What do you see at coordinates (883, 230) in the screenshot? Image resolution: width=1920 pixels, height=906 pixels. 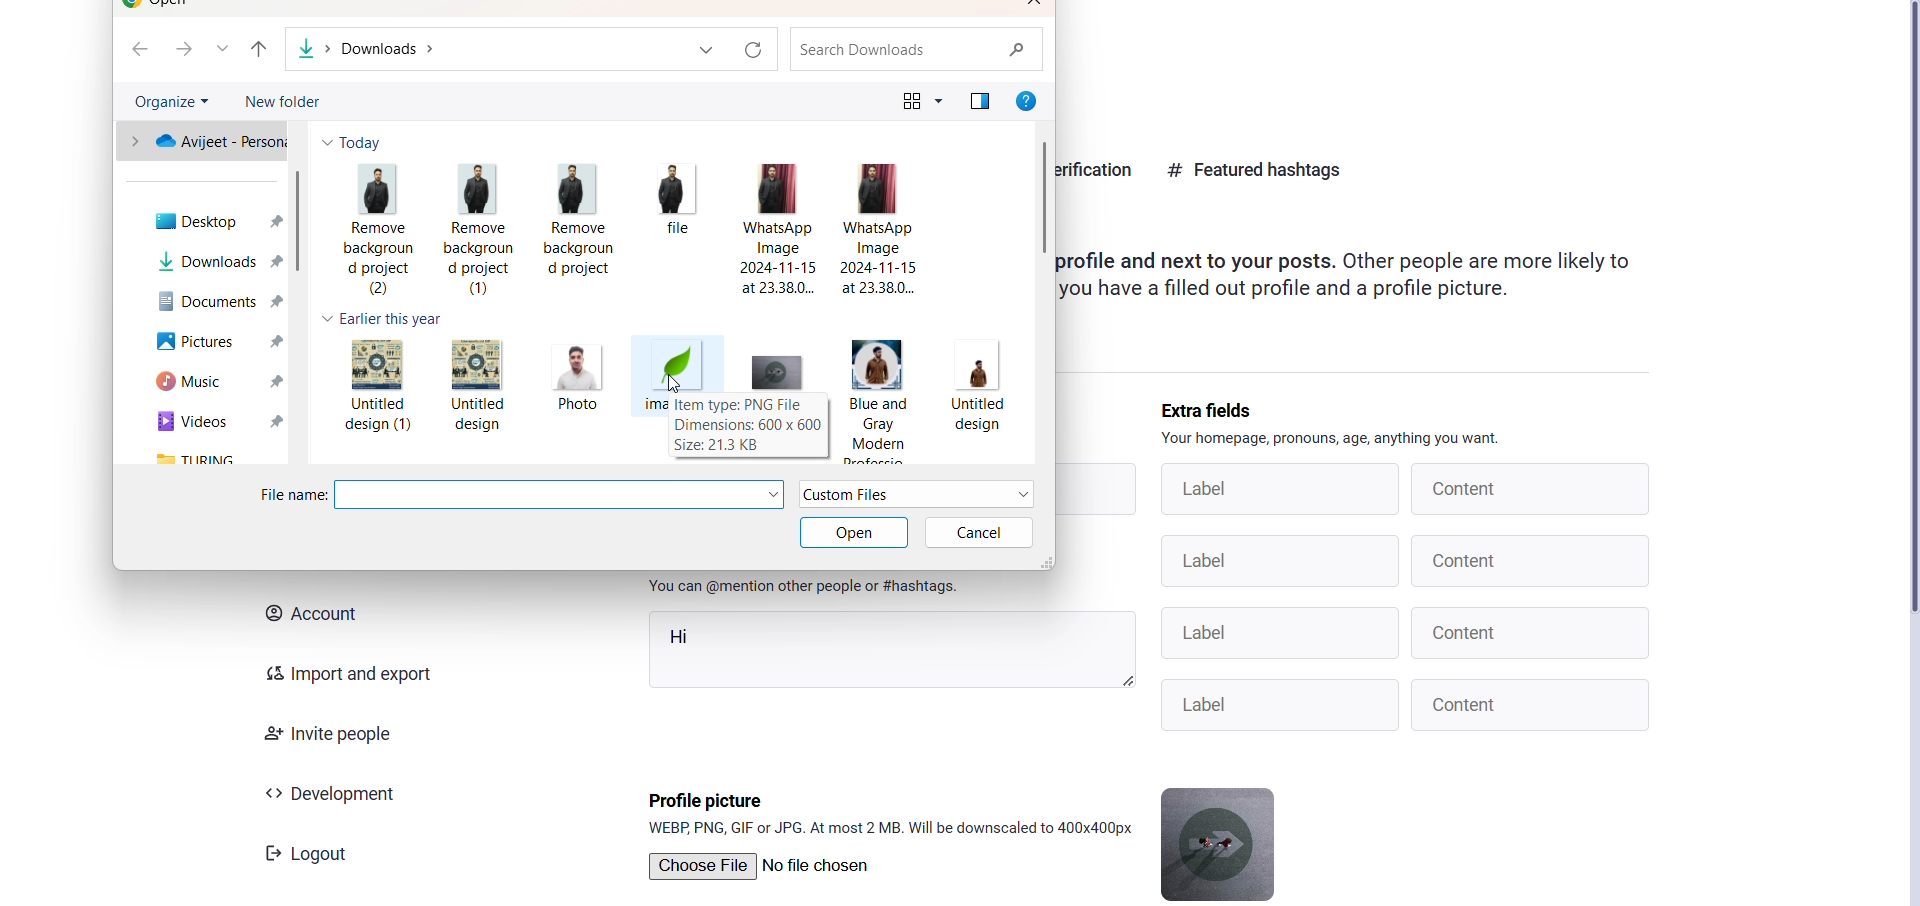 I see `WhatsApp Image2024-11-15 at 23.38.0...` at bounding box center [883, 230].